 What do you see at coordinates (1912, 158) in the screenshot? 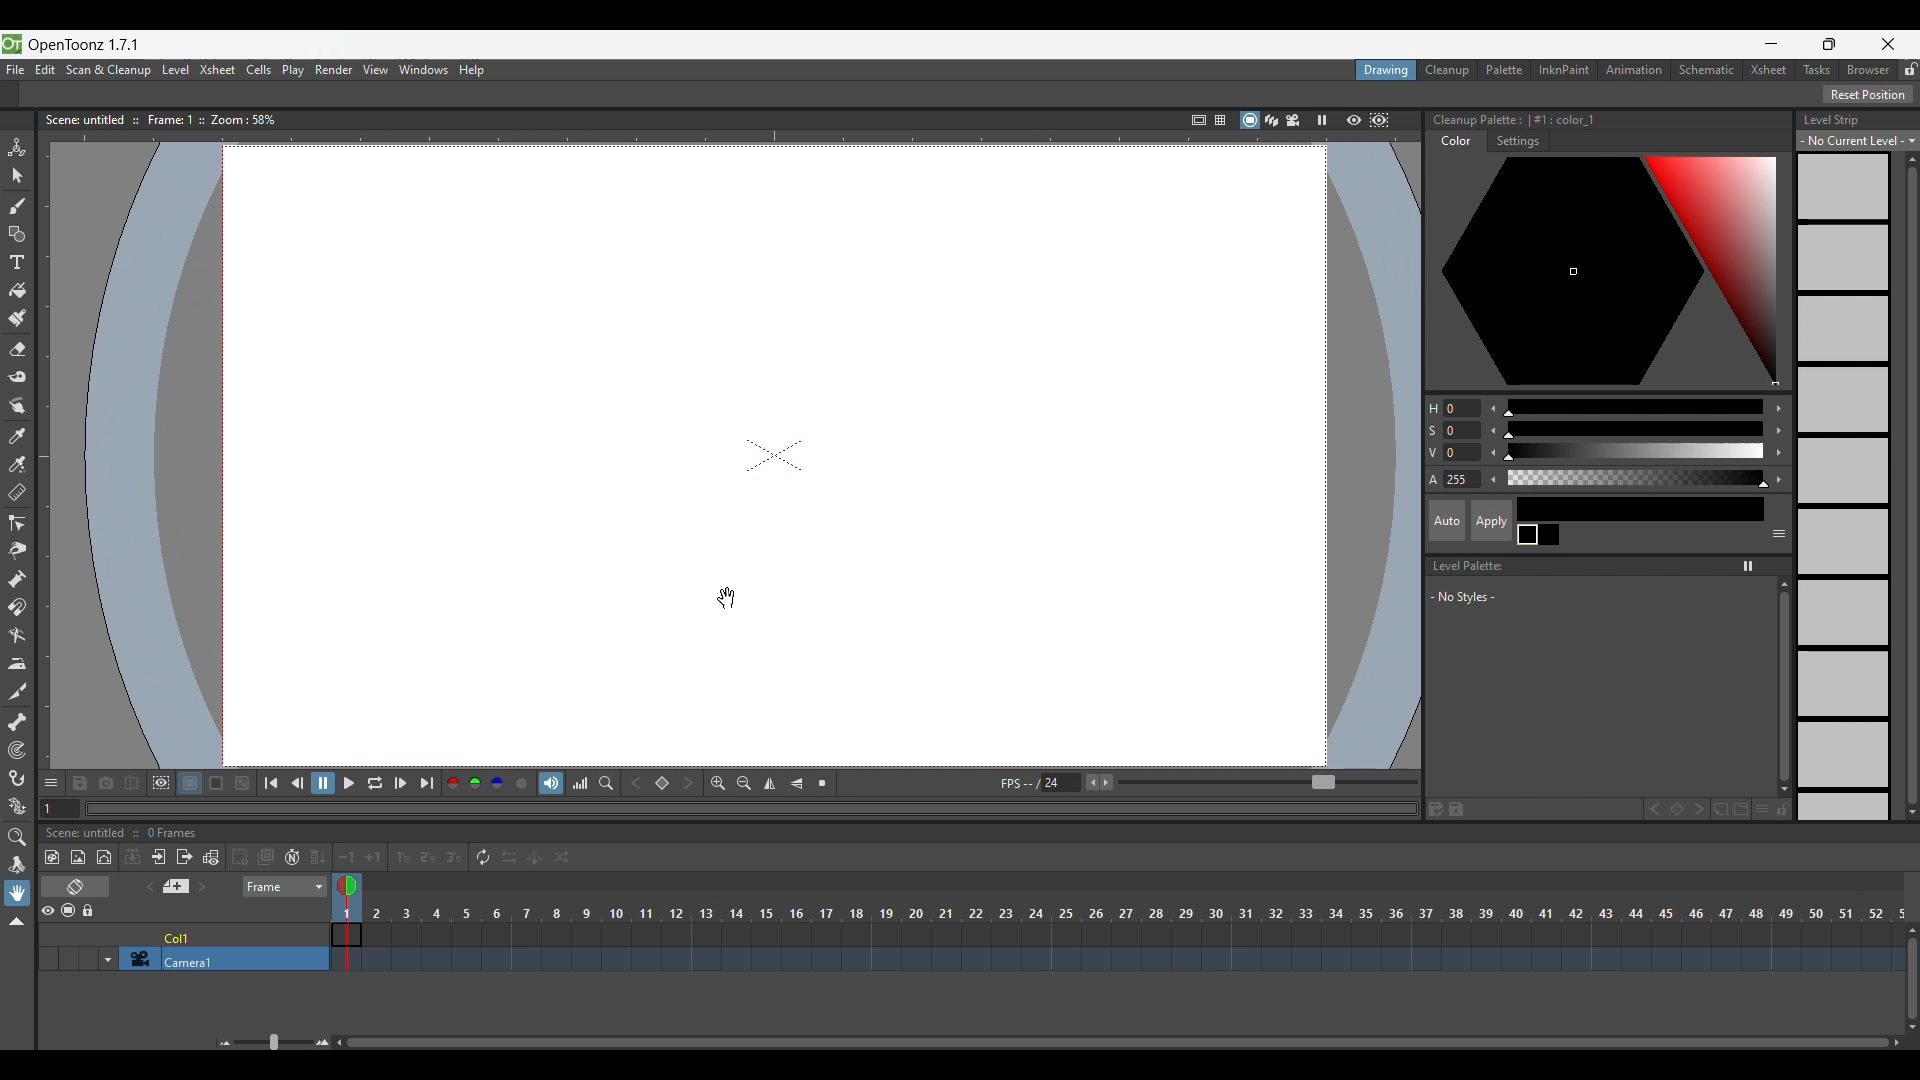
I see `Quick vertical slide up` at bounding box center [1912, 158].